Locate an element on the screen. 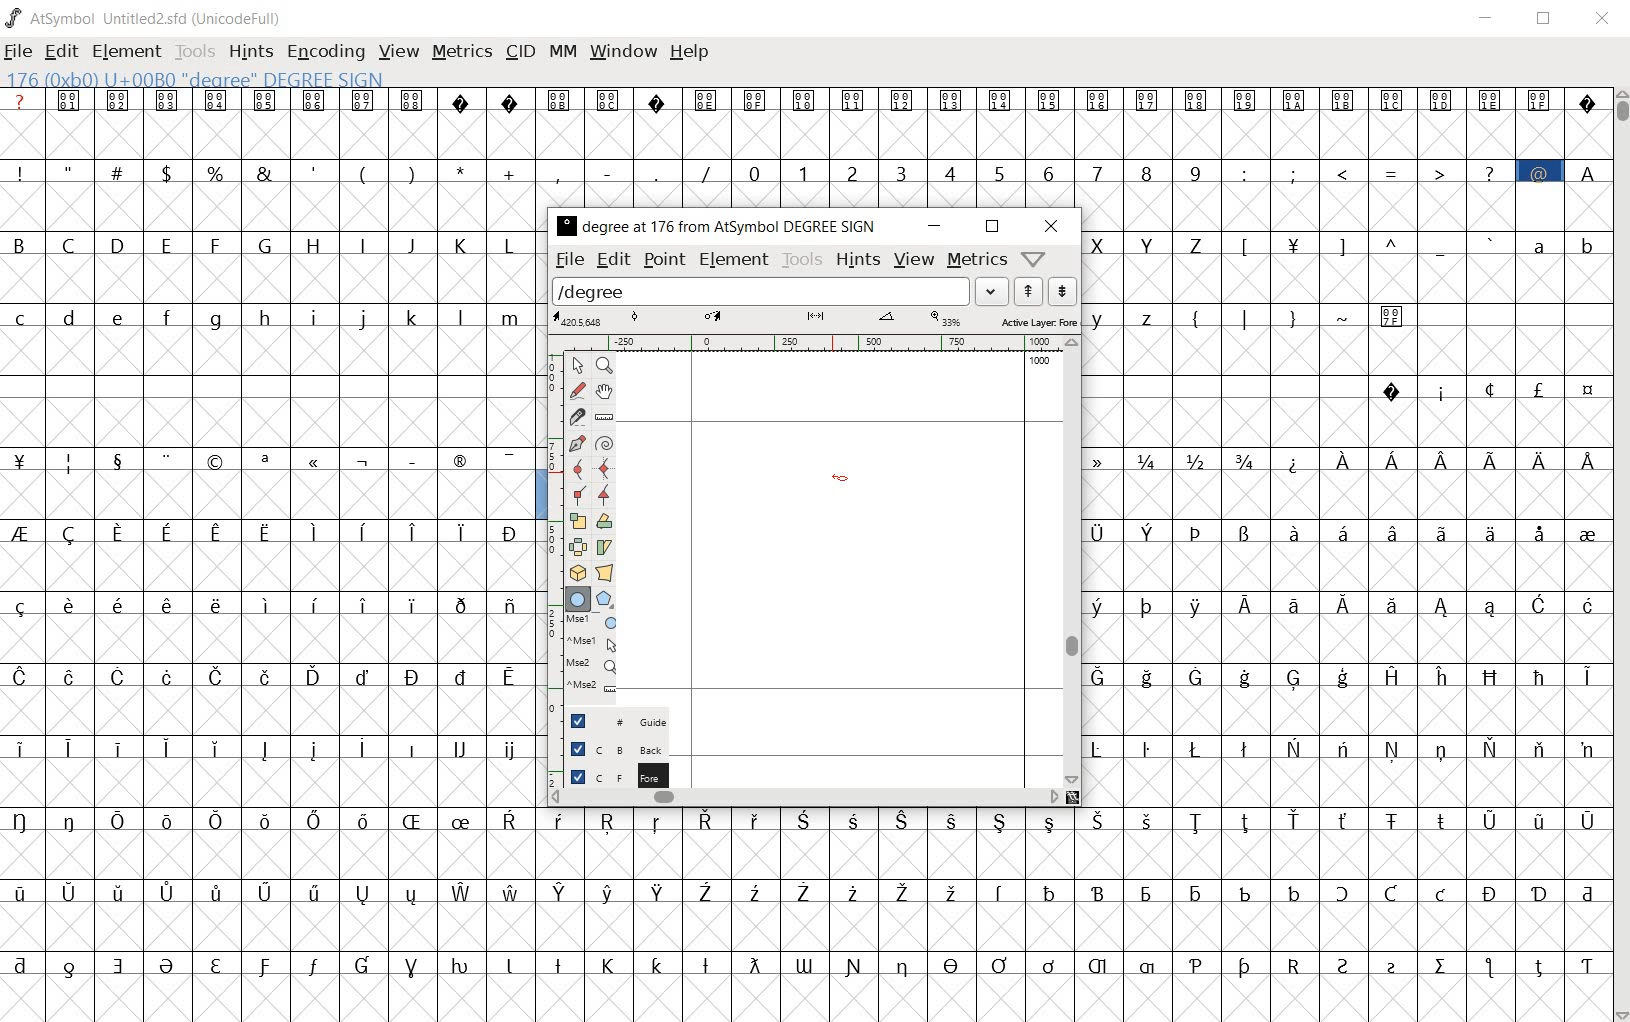  unsupported charters is located at coordinates (487, 99).